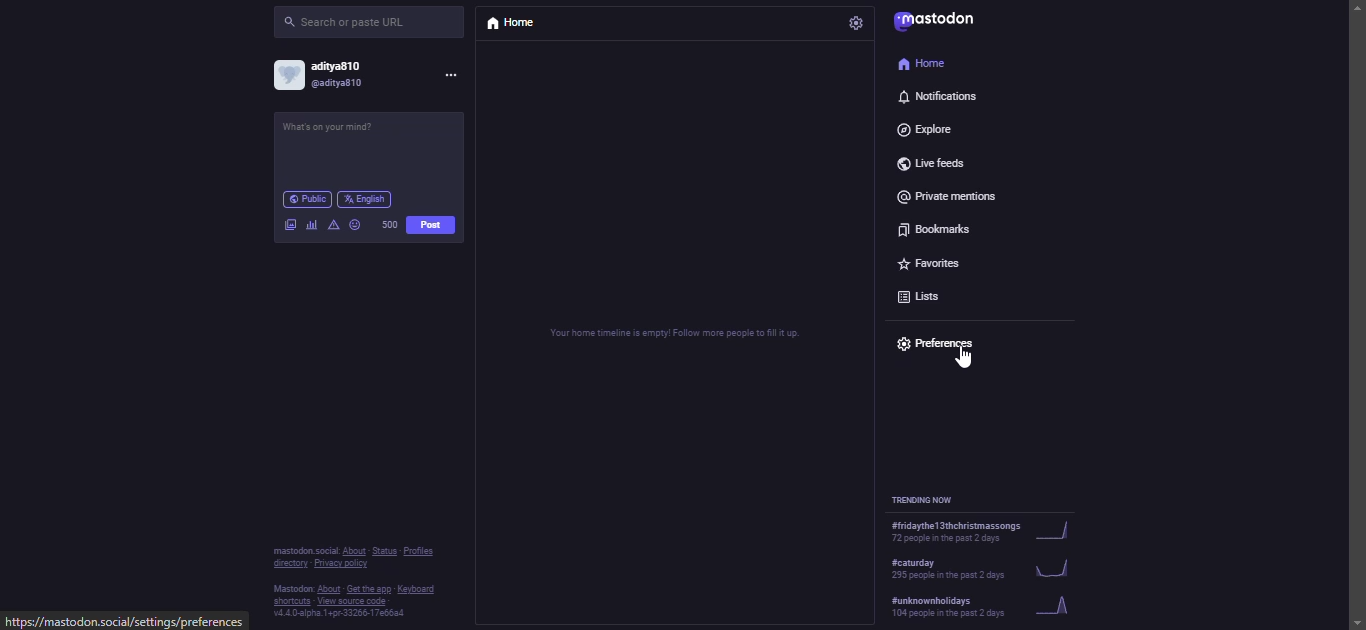  What do you see at coordinates (290, 223) in the screenshot?
I see `image` at bounding box center [290, 223].